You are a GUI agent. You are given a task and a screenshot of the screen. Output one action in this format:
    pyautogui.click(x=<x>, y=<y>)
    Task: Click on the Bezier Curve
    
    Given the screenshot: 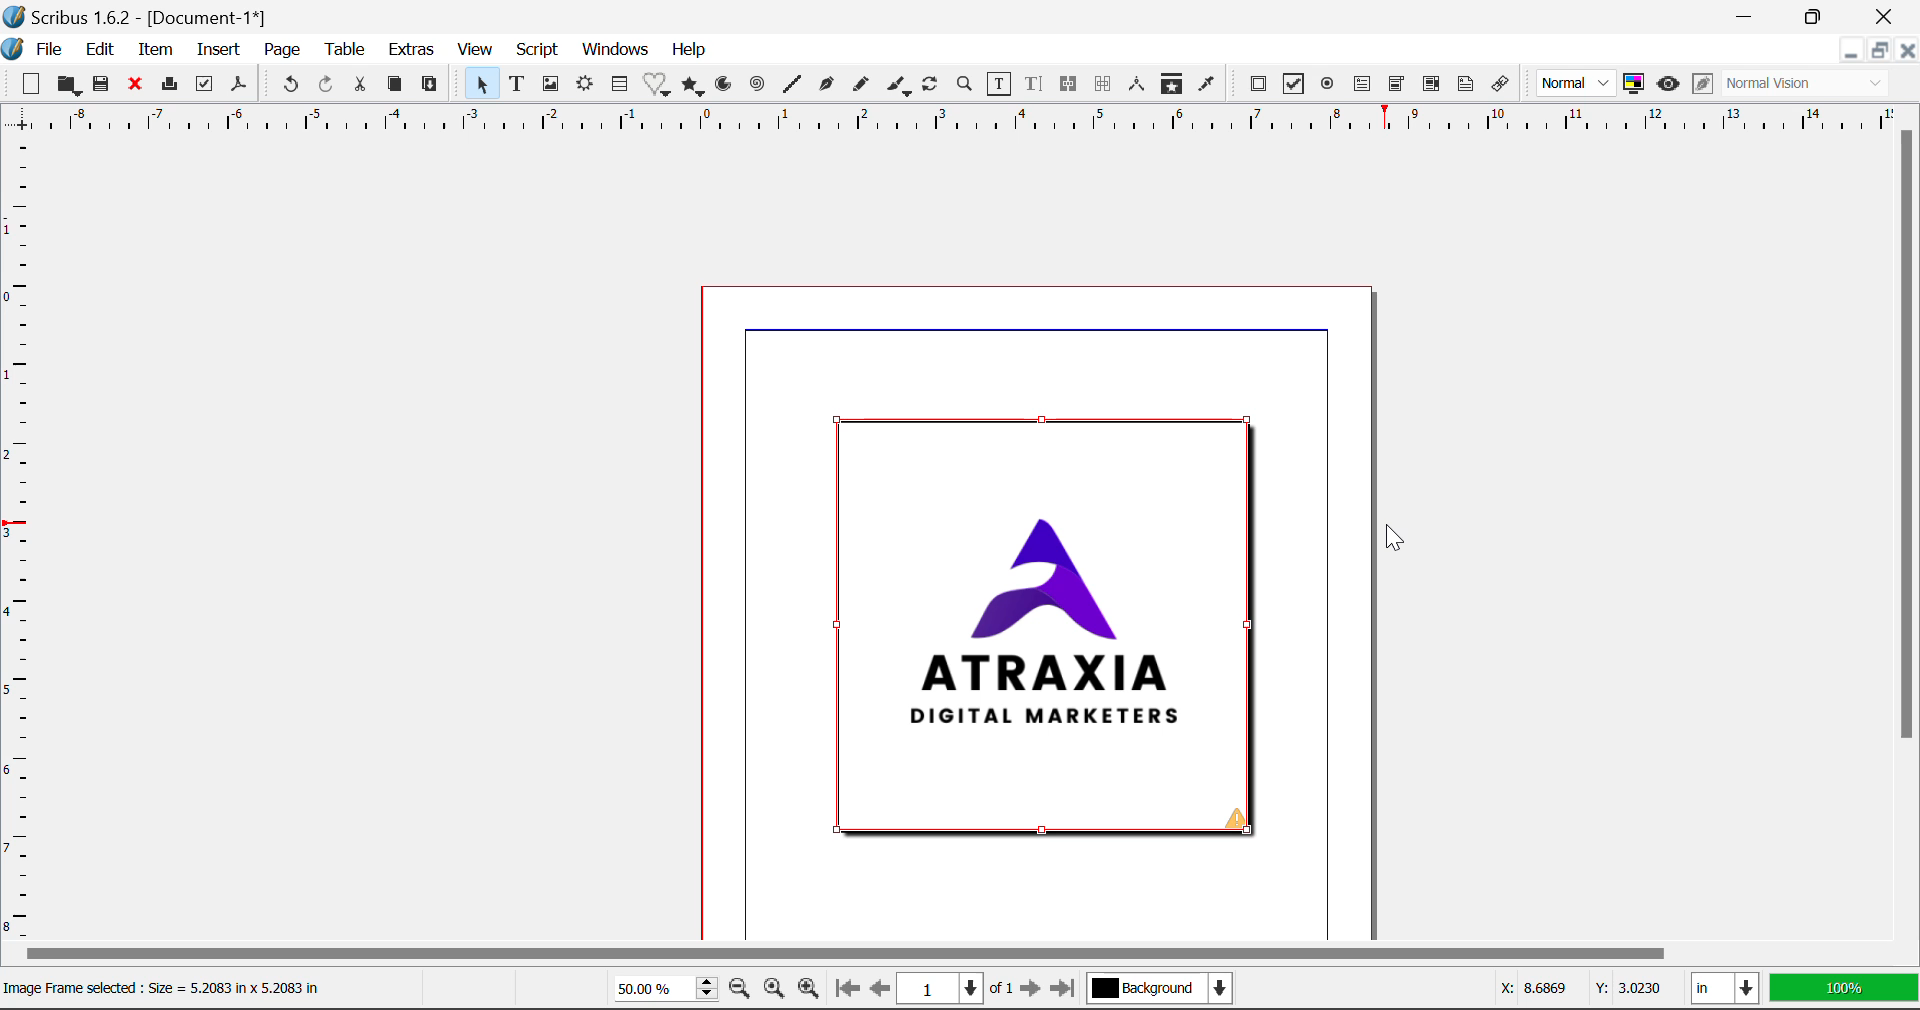 What is the action you would take?
    pyautogui.click(x=827, y=87)
    